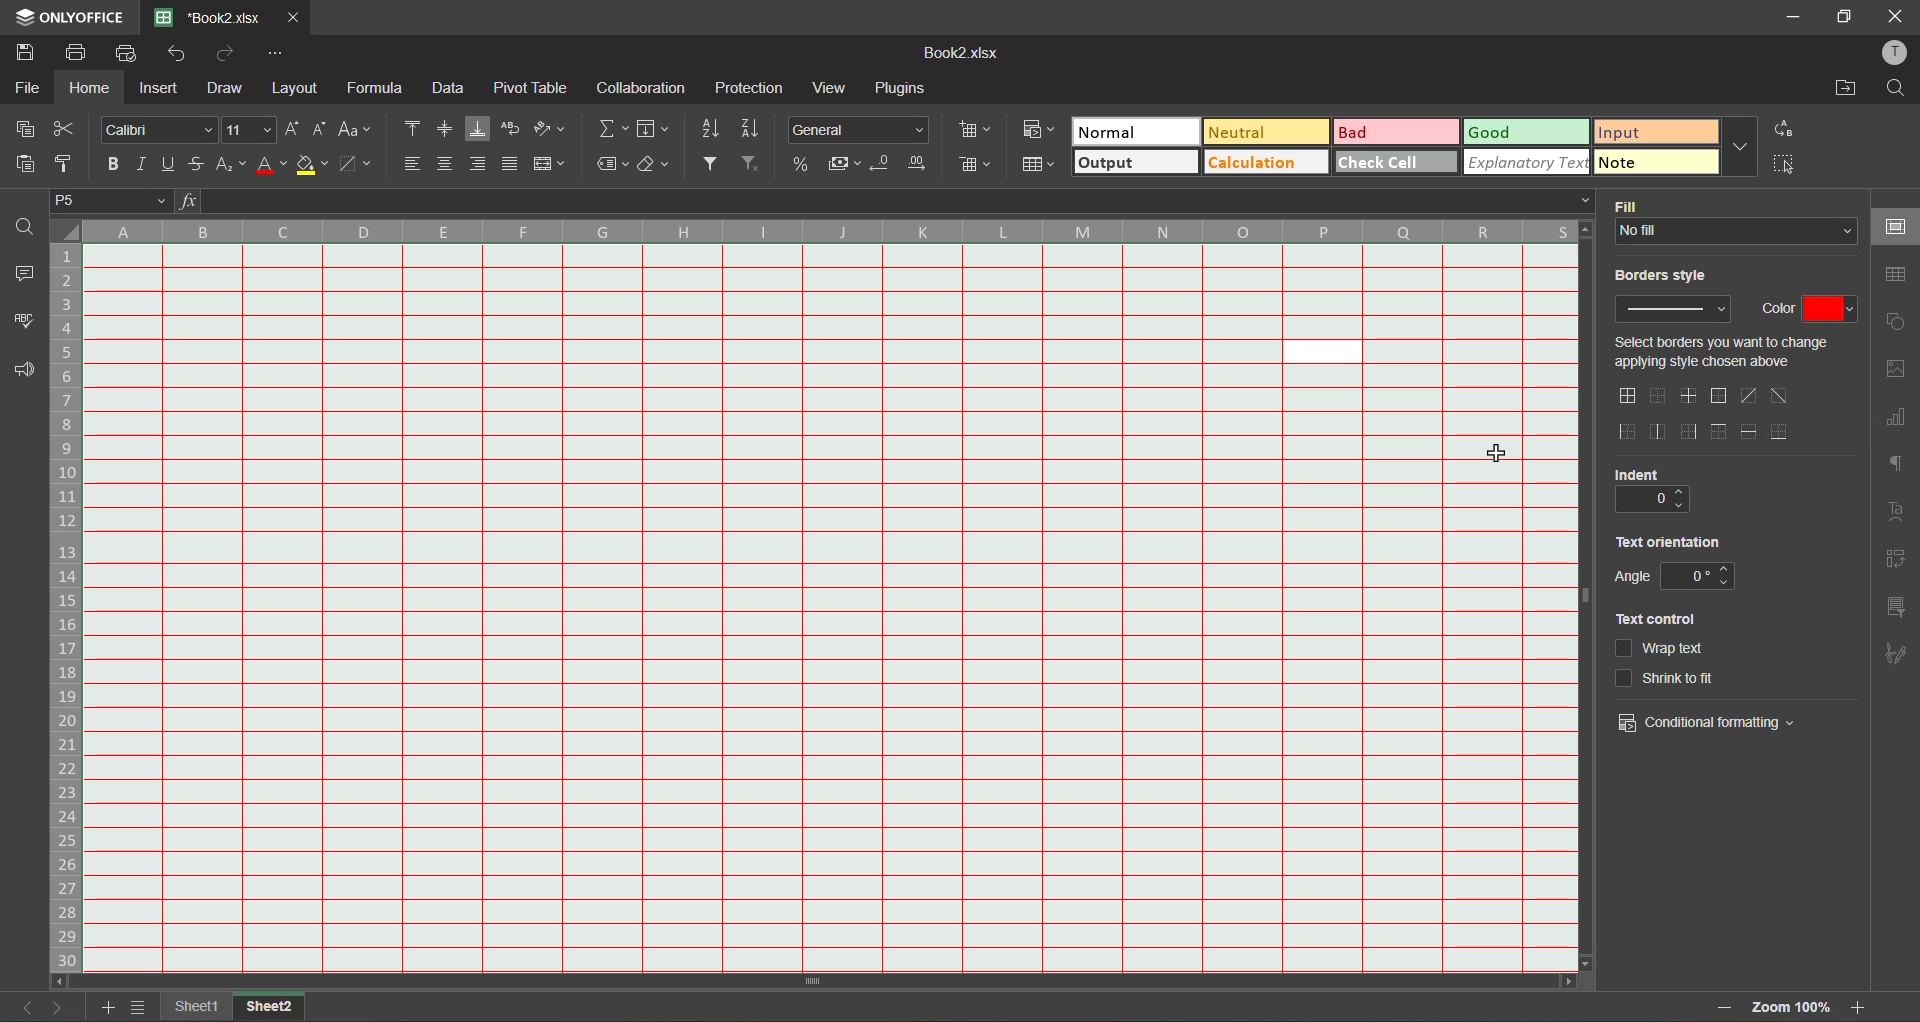 This screenshot has width=1920, height=1022. I want to click on merge and center, so click(551, 165).